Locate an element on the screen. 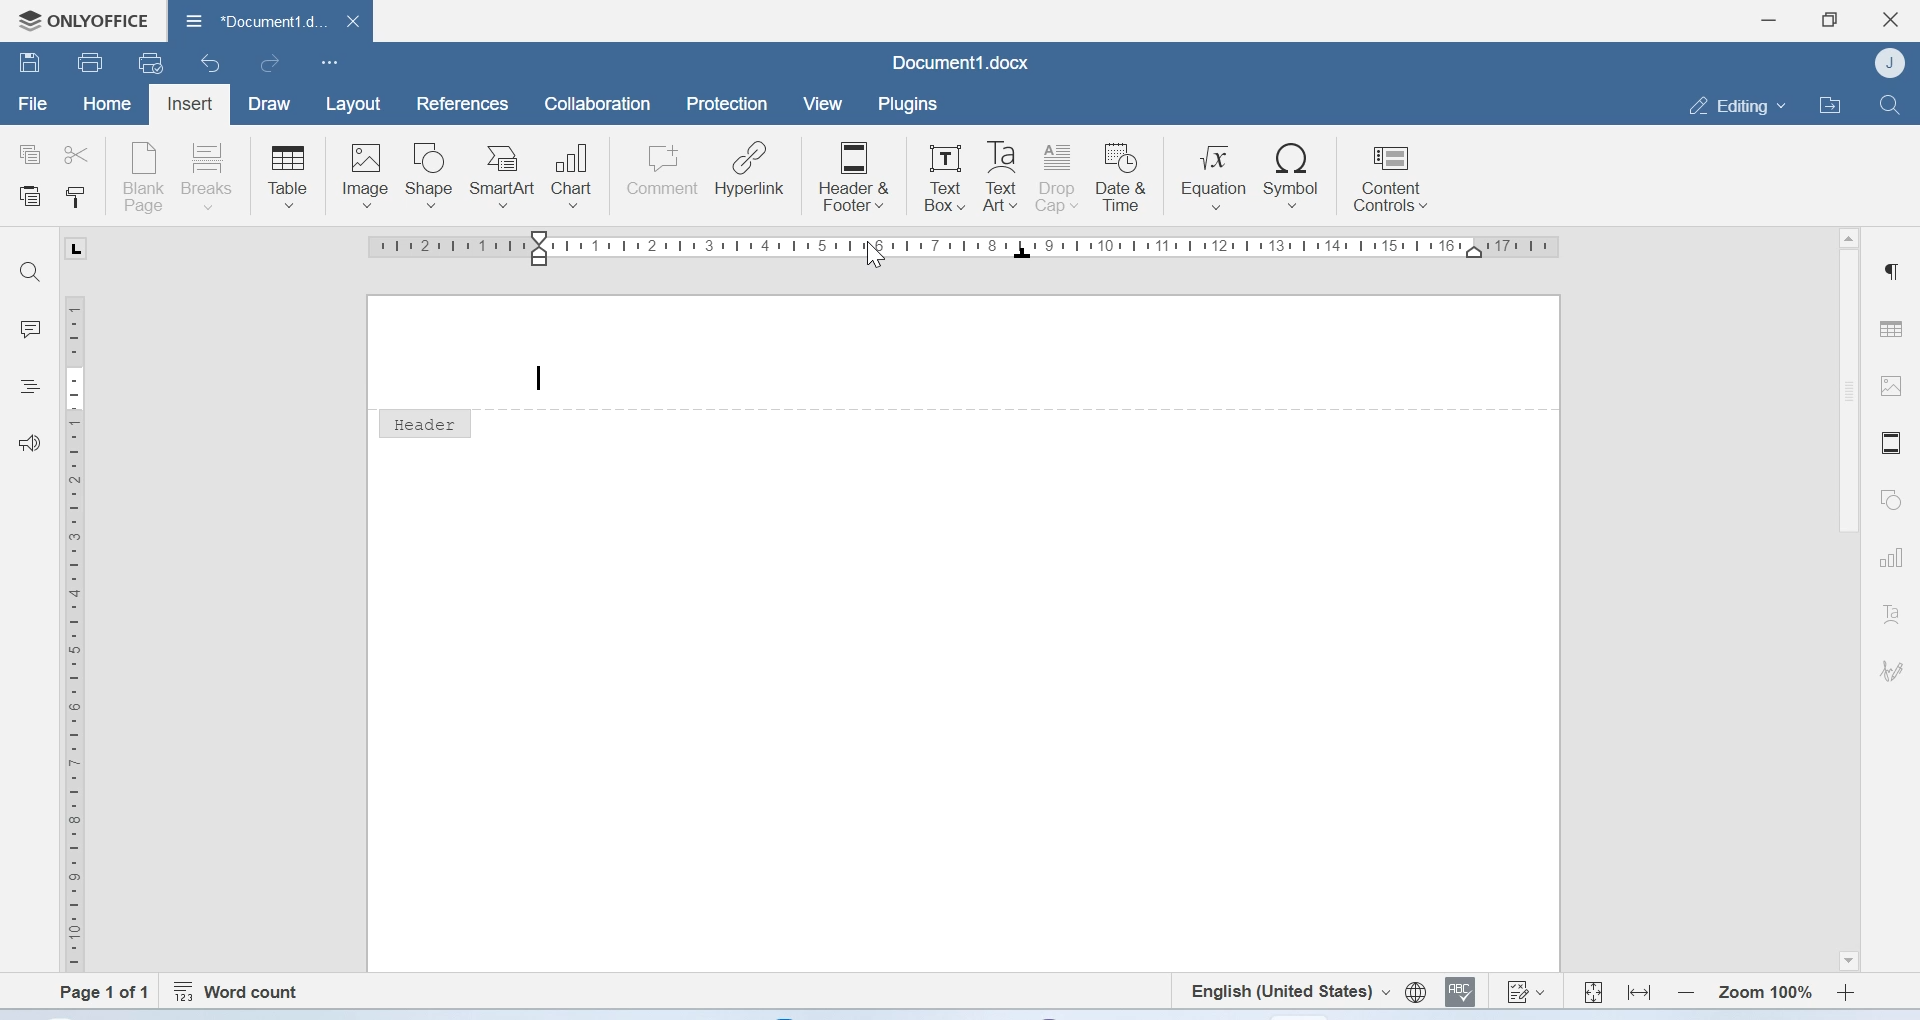 The width and height of the screenshot is (1920, 1020). Symbol is located at coordinates (1294, 176).